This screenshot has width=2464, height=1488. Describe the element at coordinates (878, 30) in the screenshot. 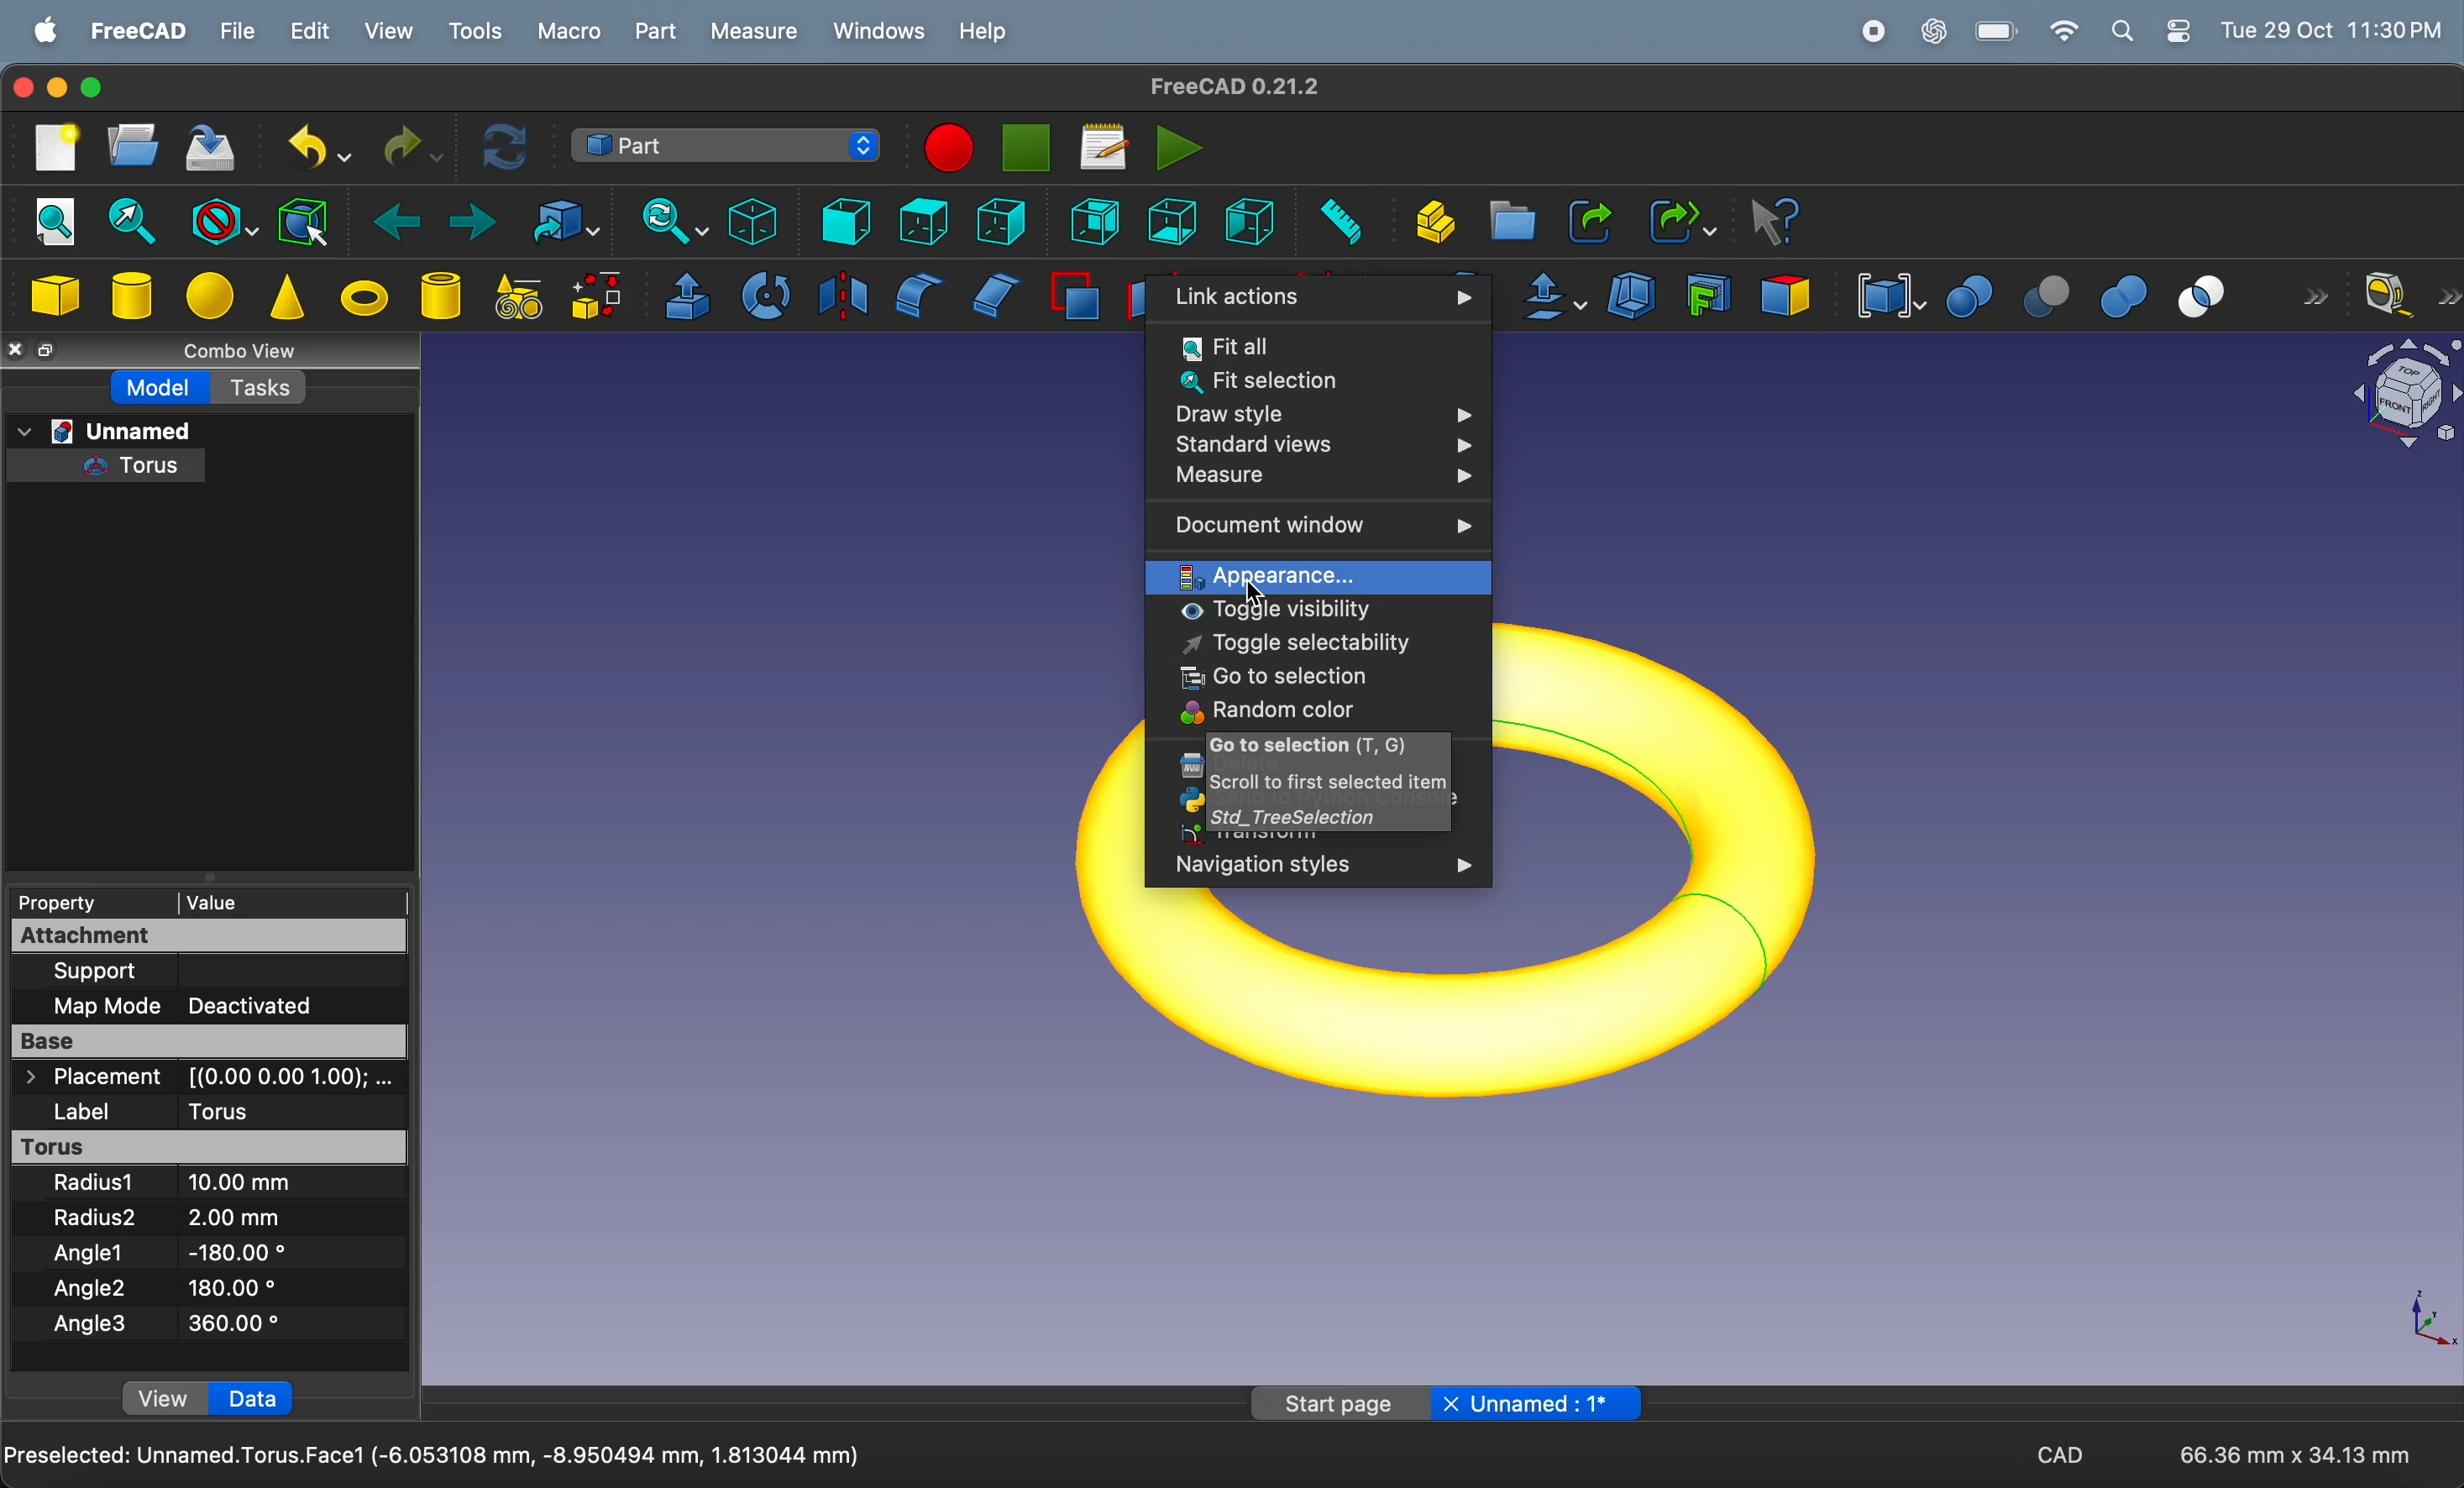

I see `windows` at that location.